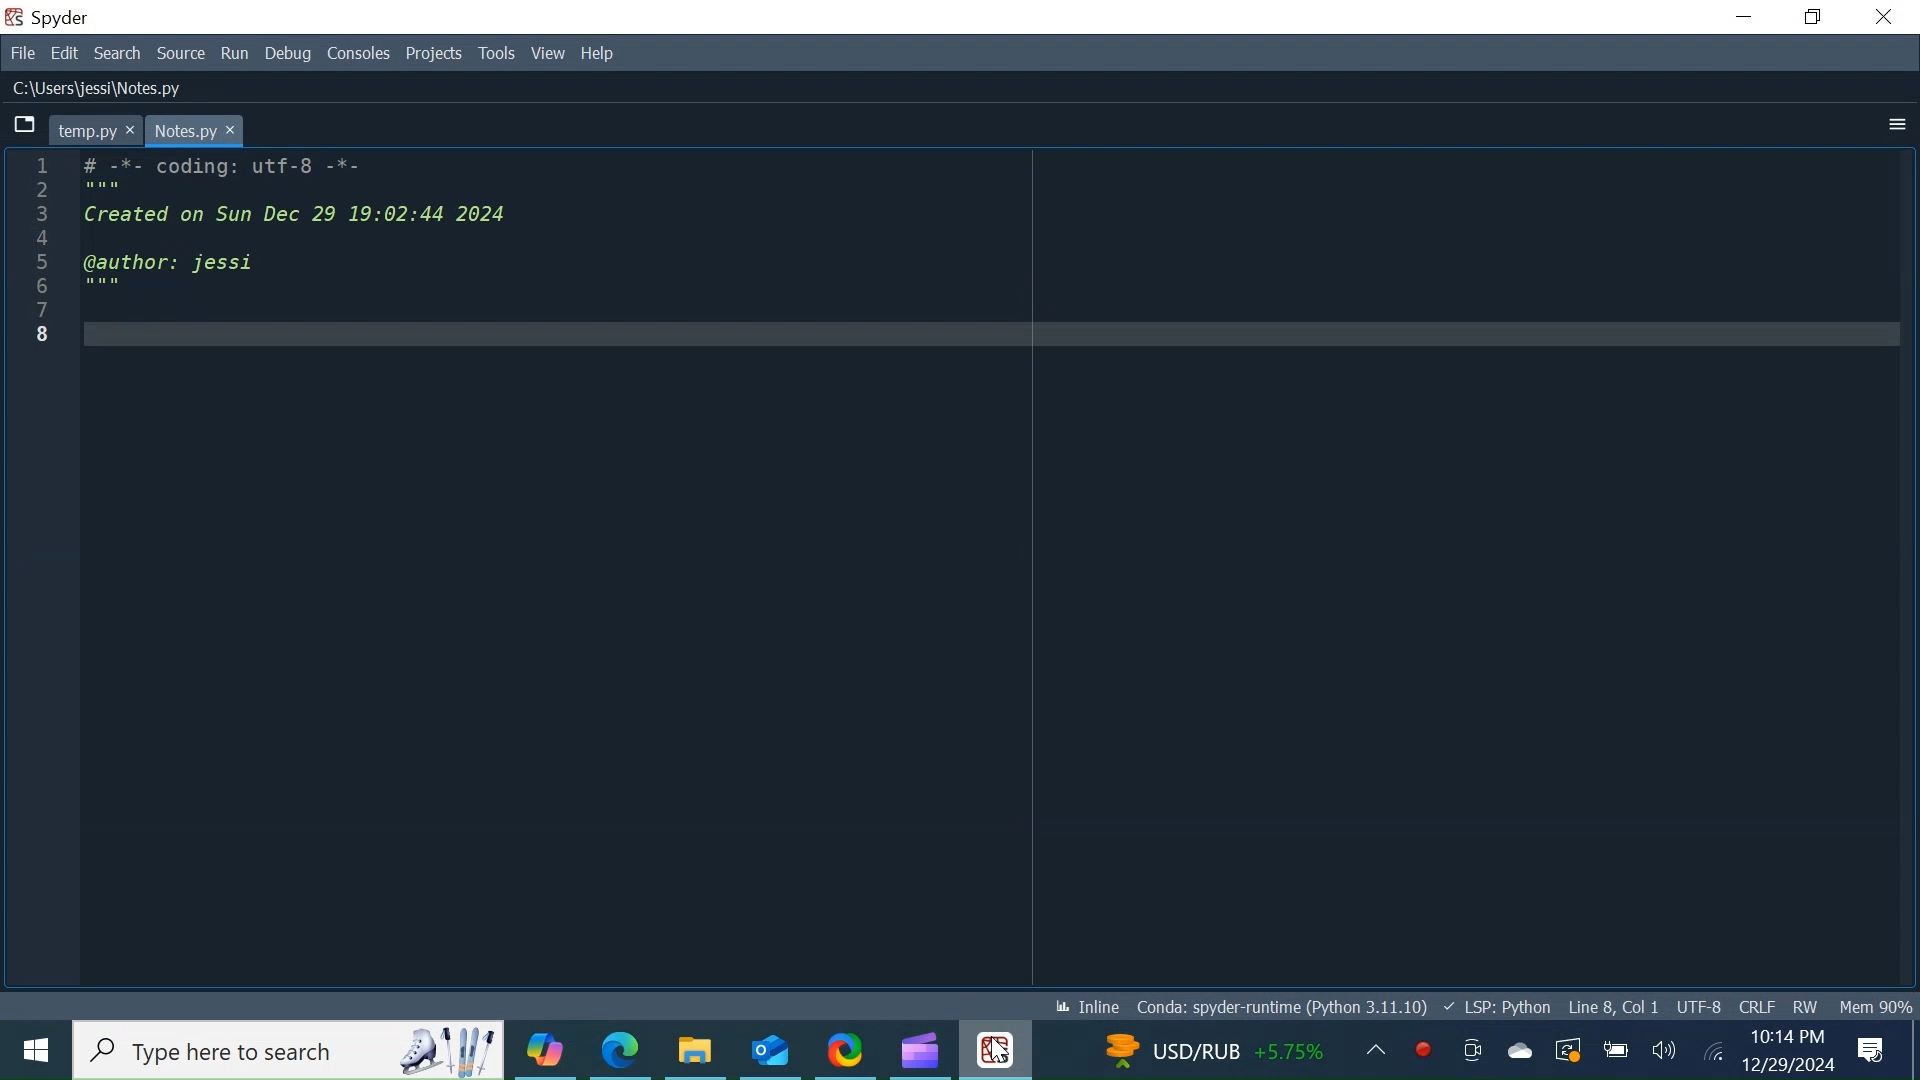 This screenshot has height=1080, width=1920. I want to click on Internet Connectivity, so click(1711, 1047).